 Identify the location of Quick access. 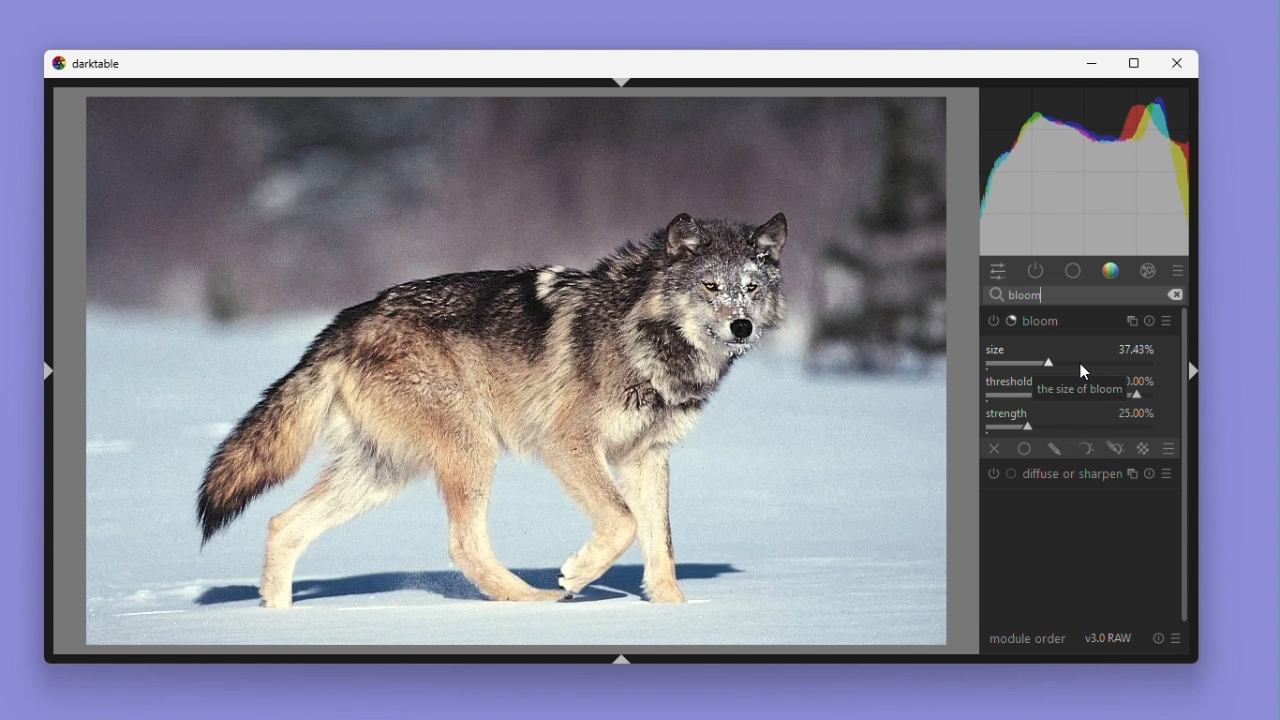
(998, 271).